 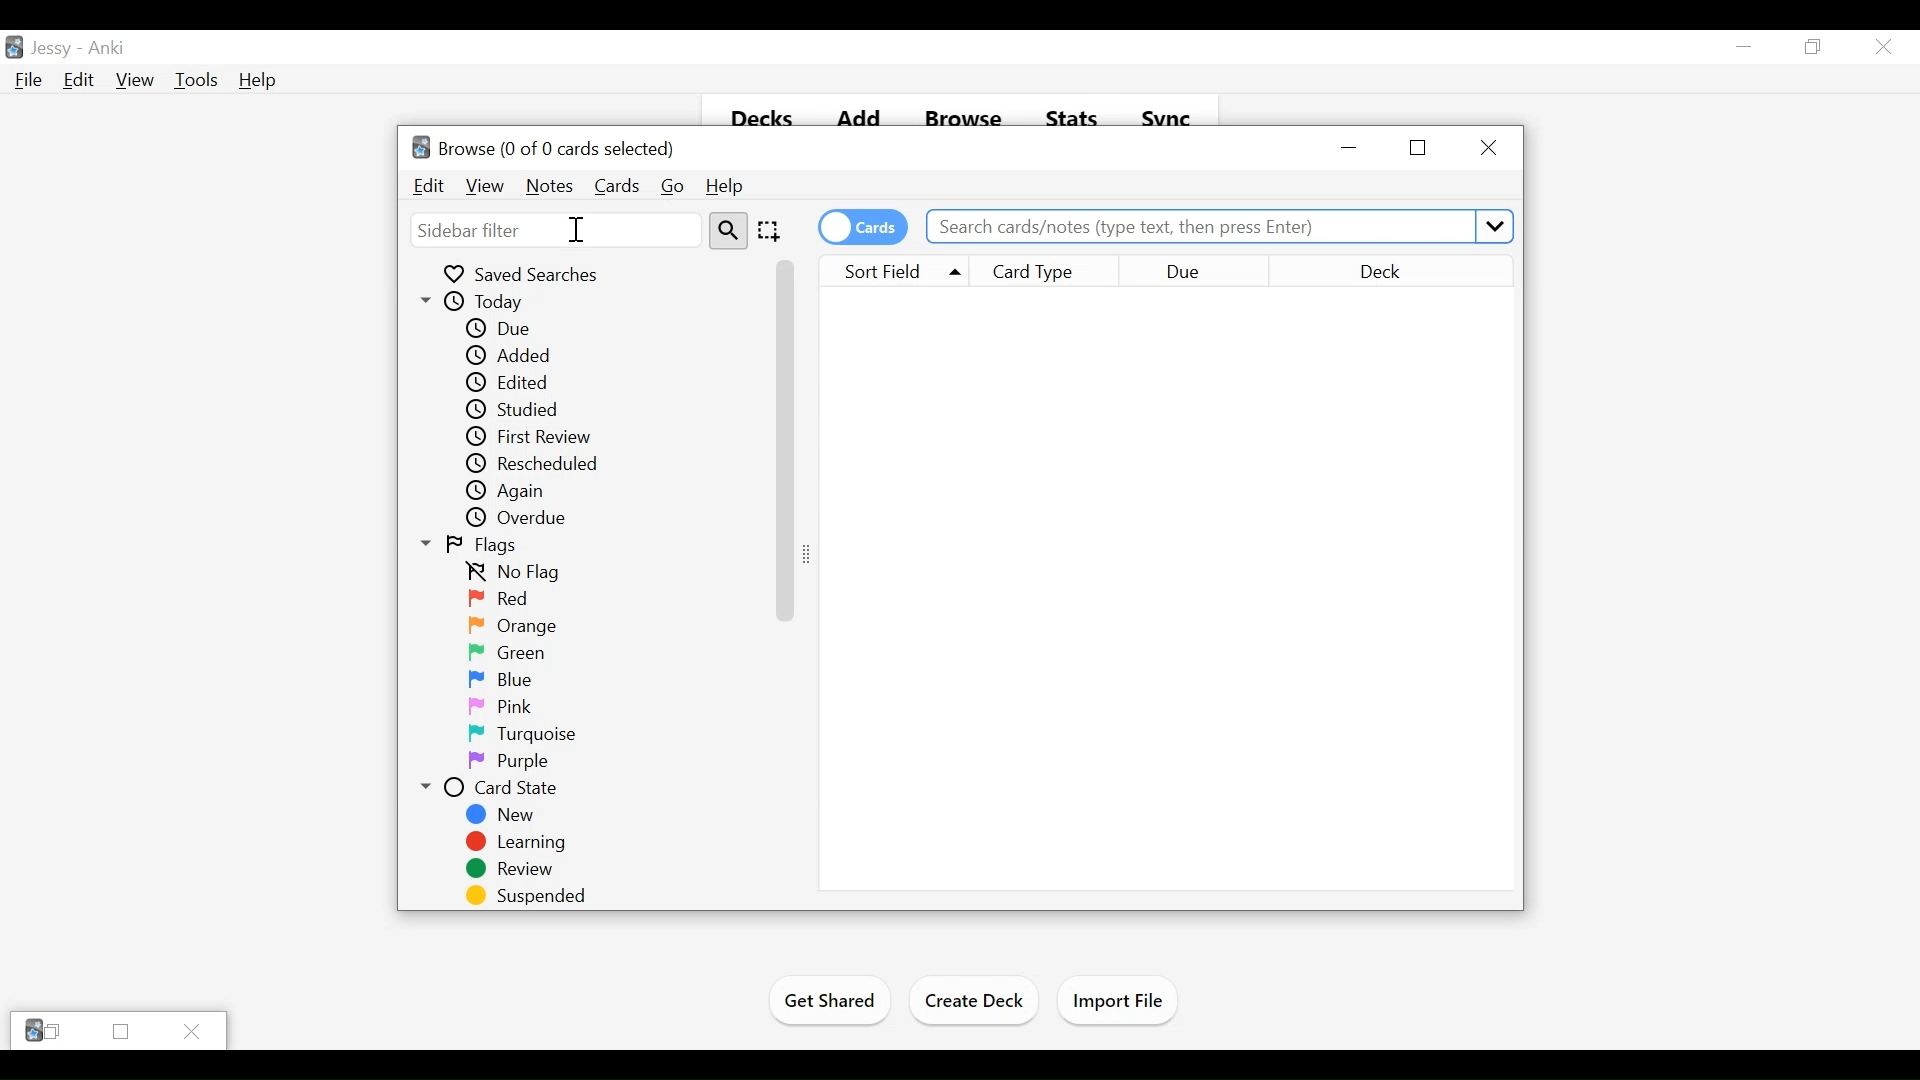 What do you see at coordinates (514, 491) in the screenshot?
I see `Again` at bounding box center [514, 491].